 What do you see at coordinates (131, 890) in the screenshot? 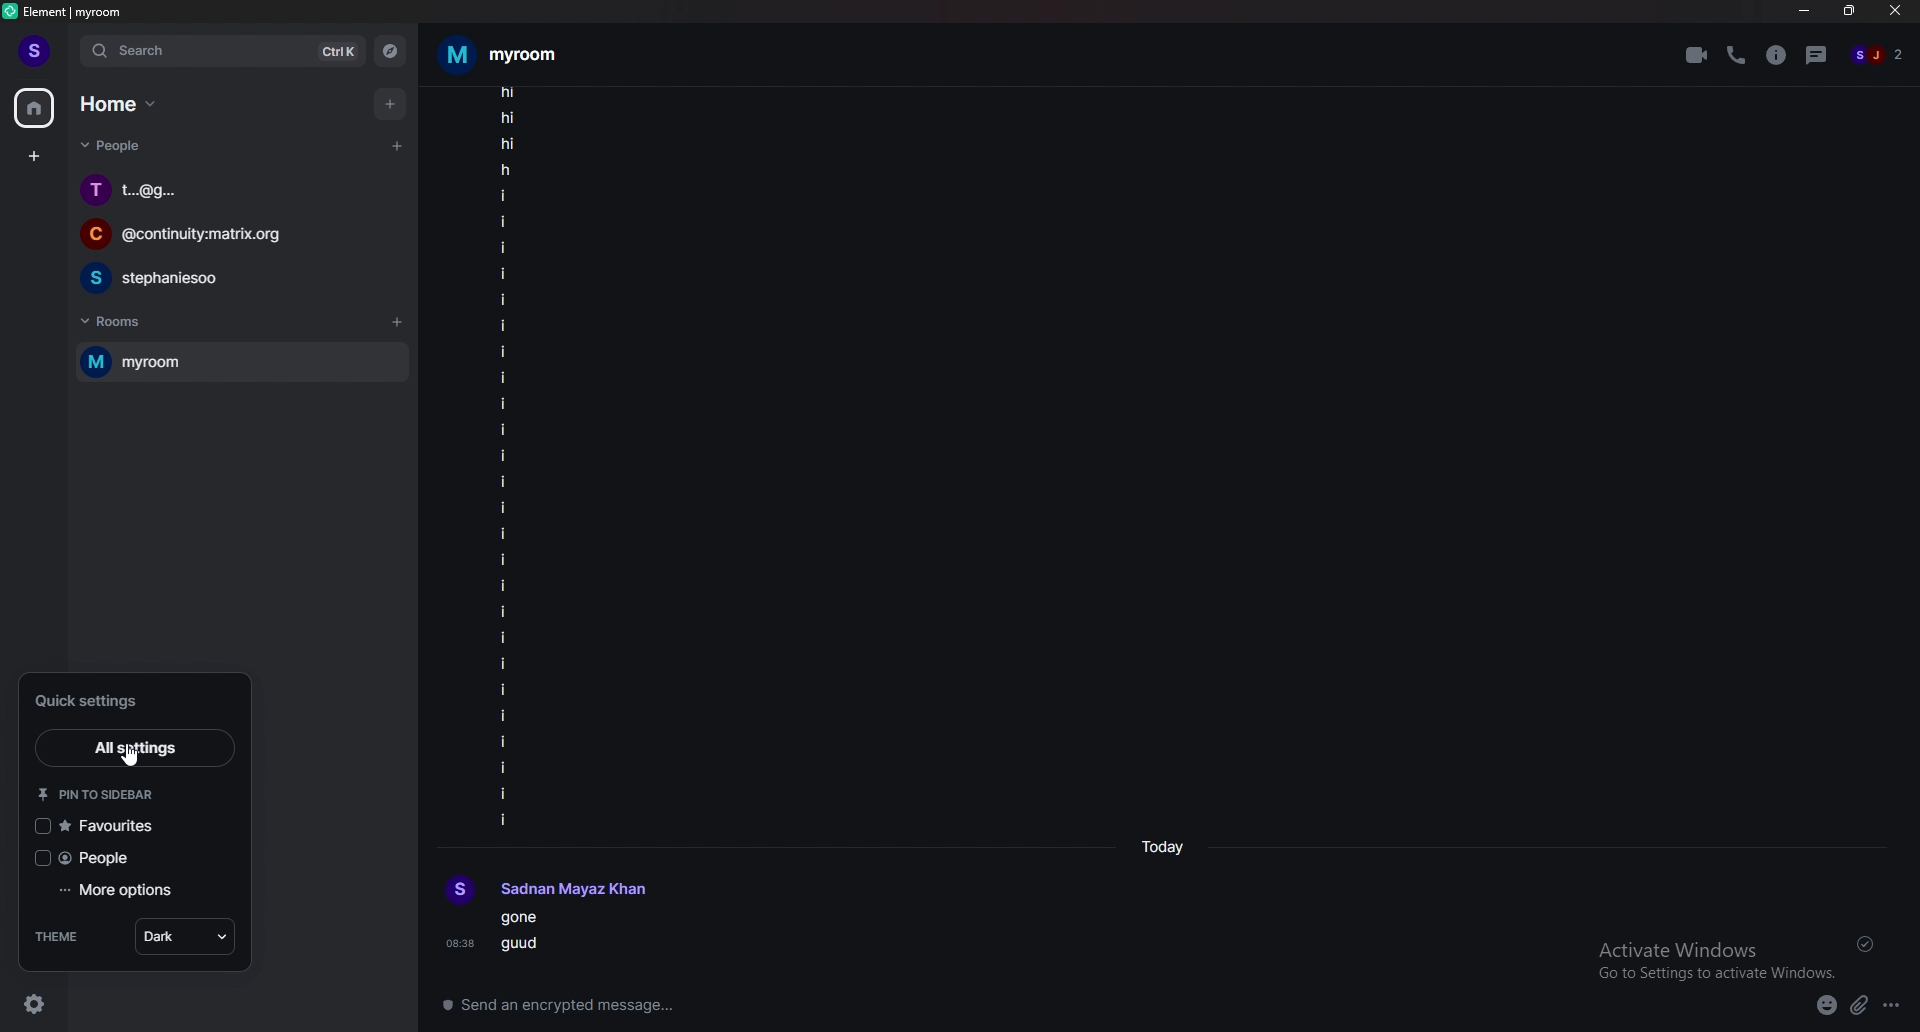
I see `more options` at bounding box center [131, 890].